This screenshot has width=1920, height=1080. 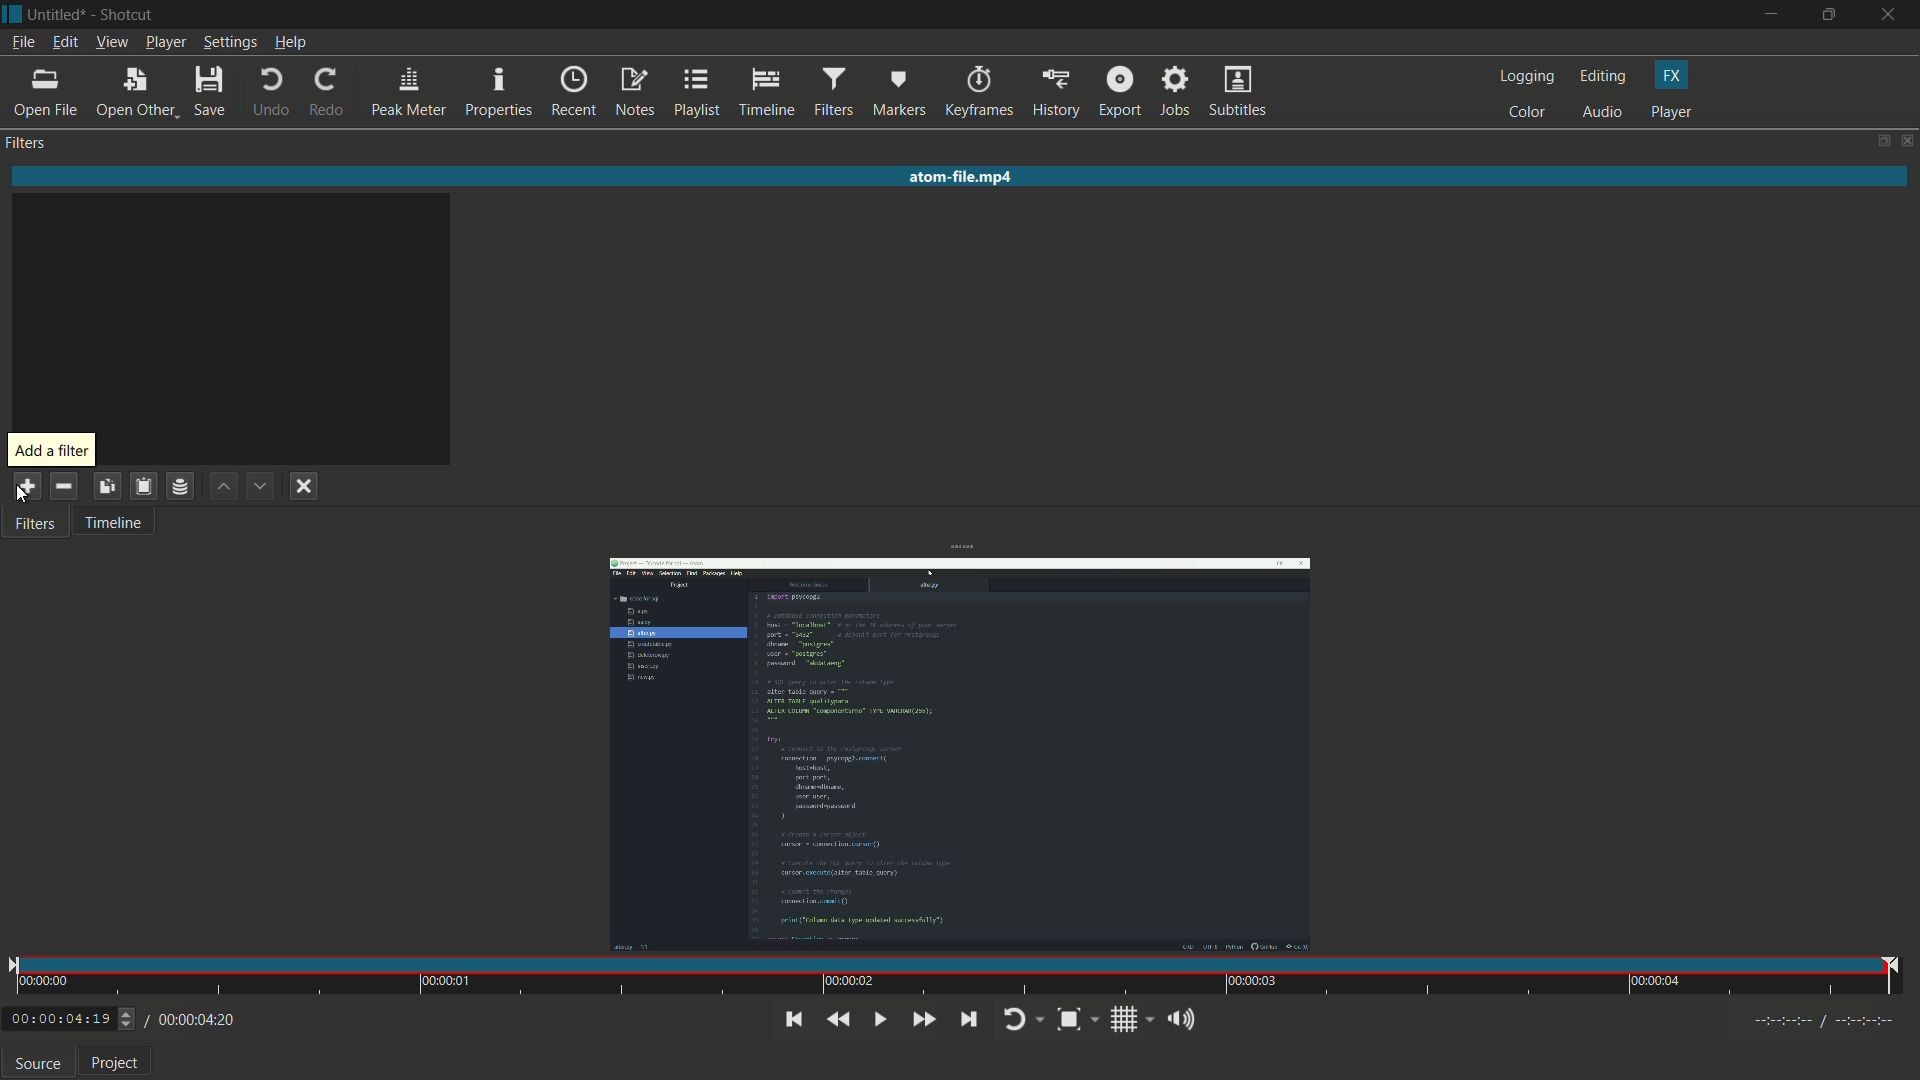 I want to click on timeline, so click(x=112, y=525).